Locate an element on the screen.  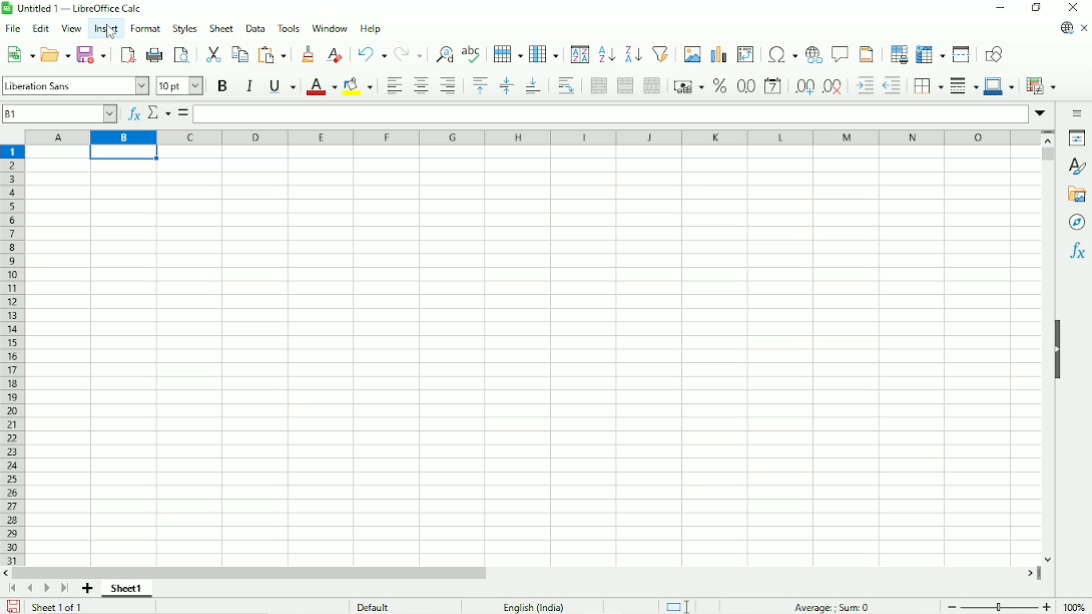
Save is located at coordinates (91, 53).